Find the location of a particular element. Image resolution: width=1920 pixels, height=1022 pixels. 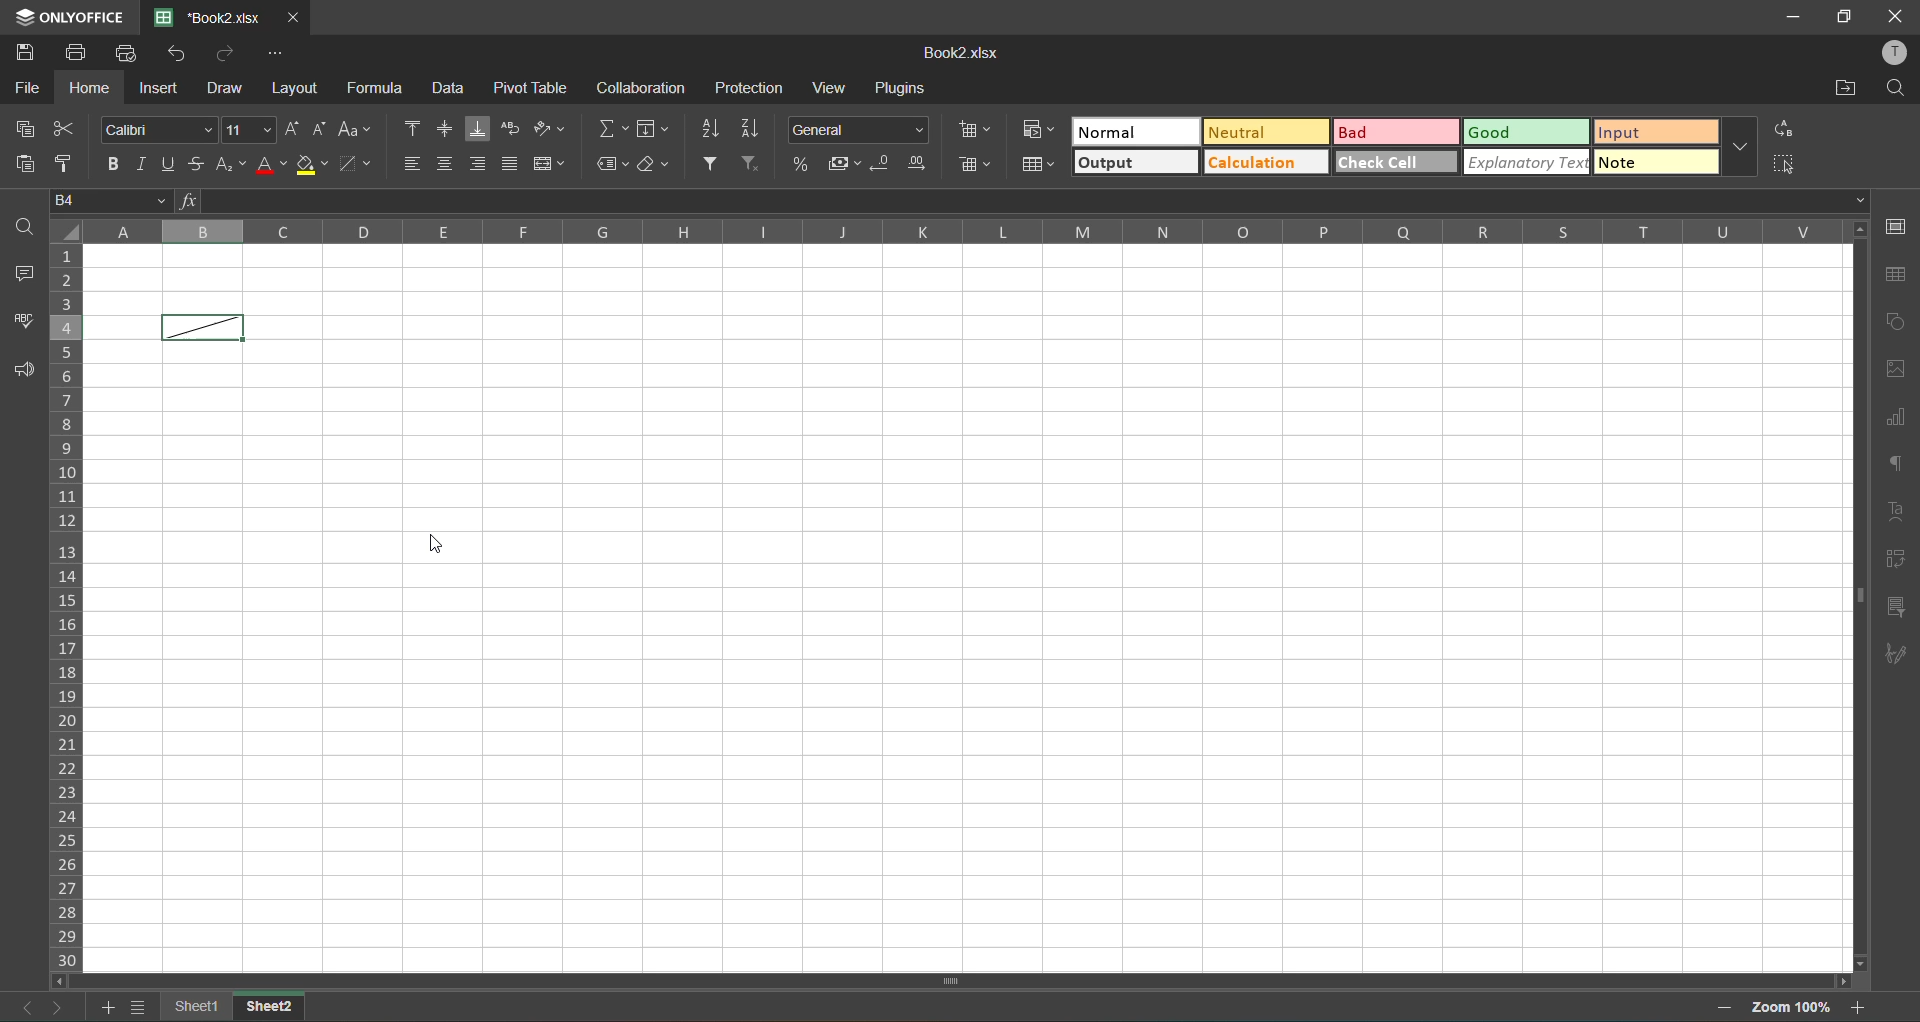

bad is located at coordinates (1394, 134).